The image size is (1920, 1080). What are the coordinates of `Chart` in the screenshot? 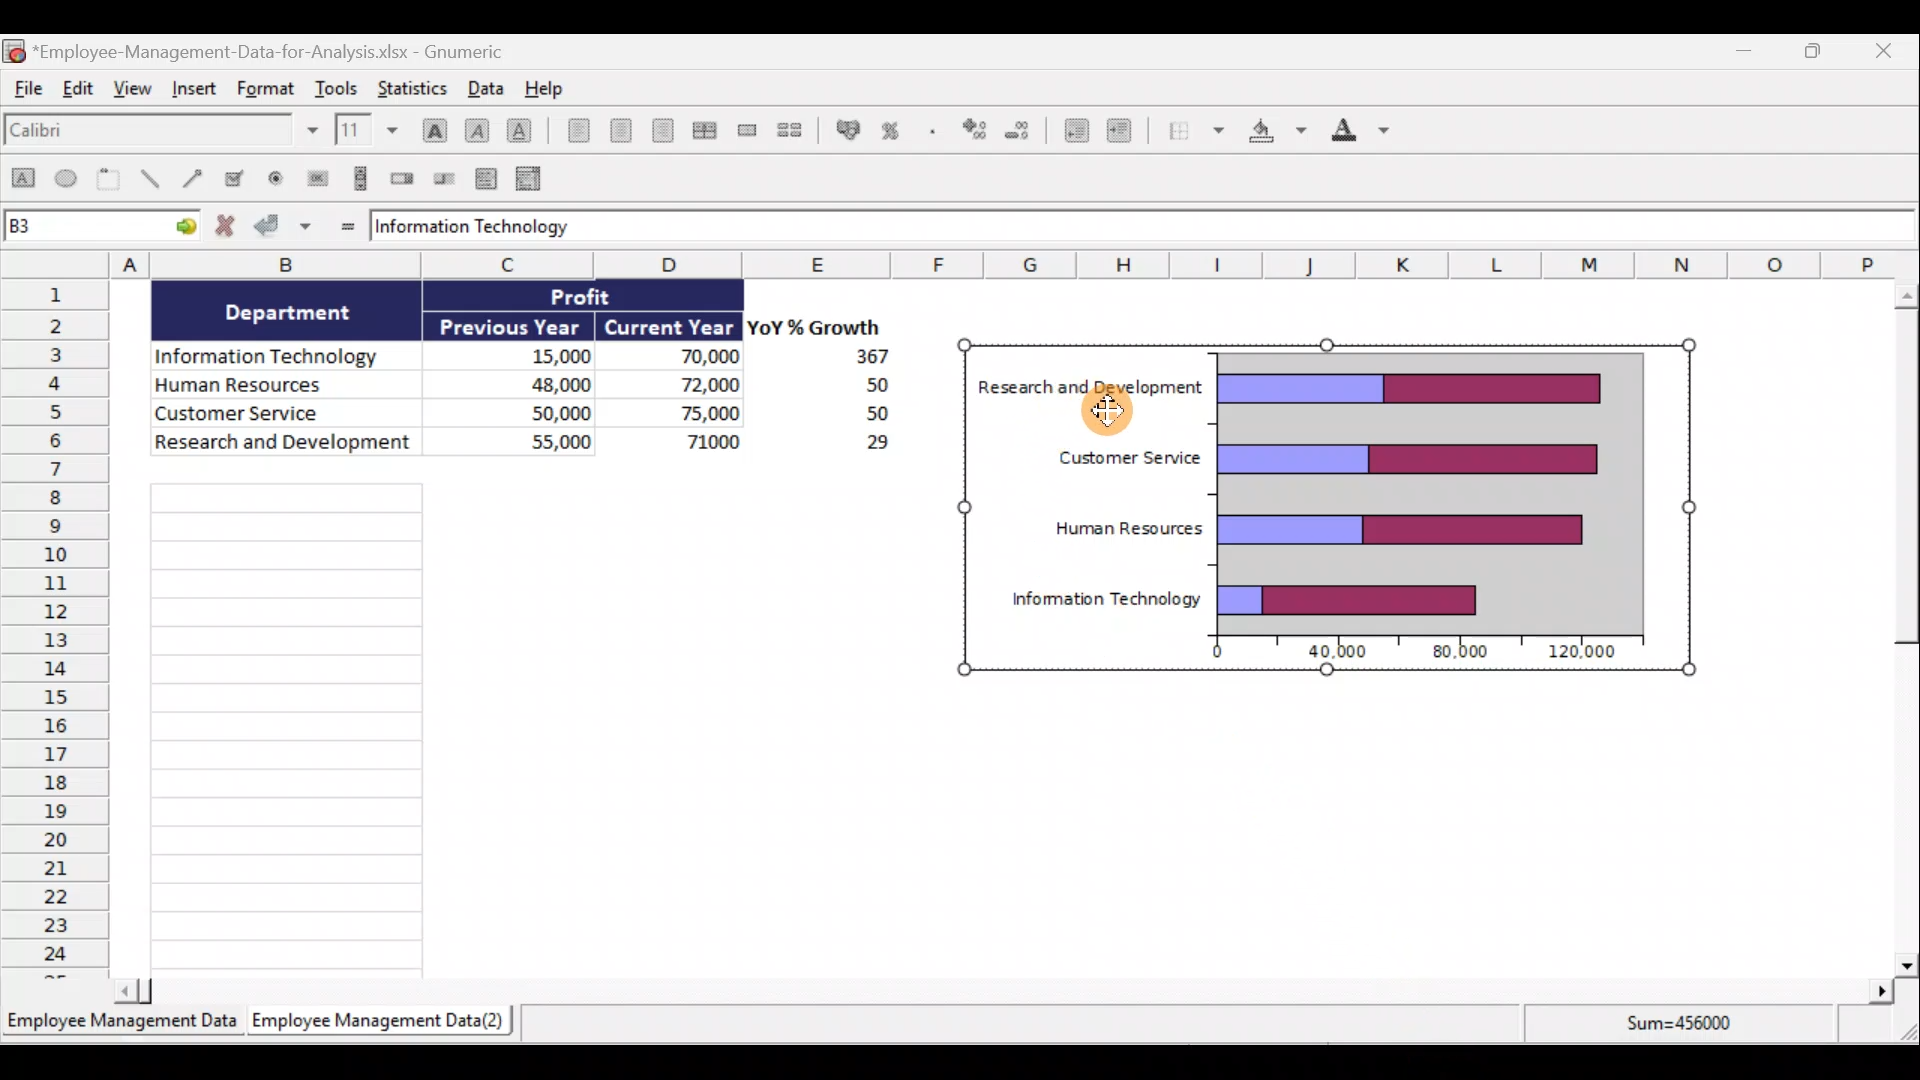 It's located at (1322, 508).